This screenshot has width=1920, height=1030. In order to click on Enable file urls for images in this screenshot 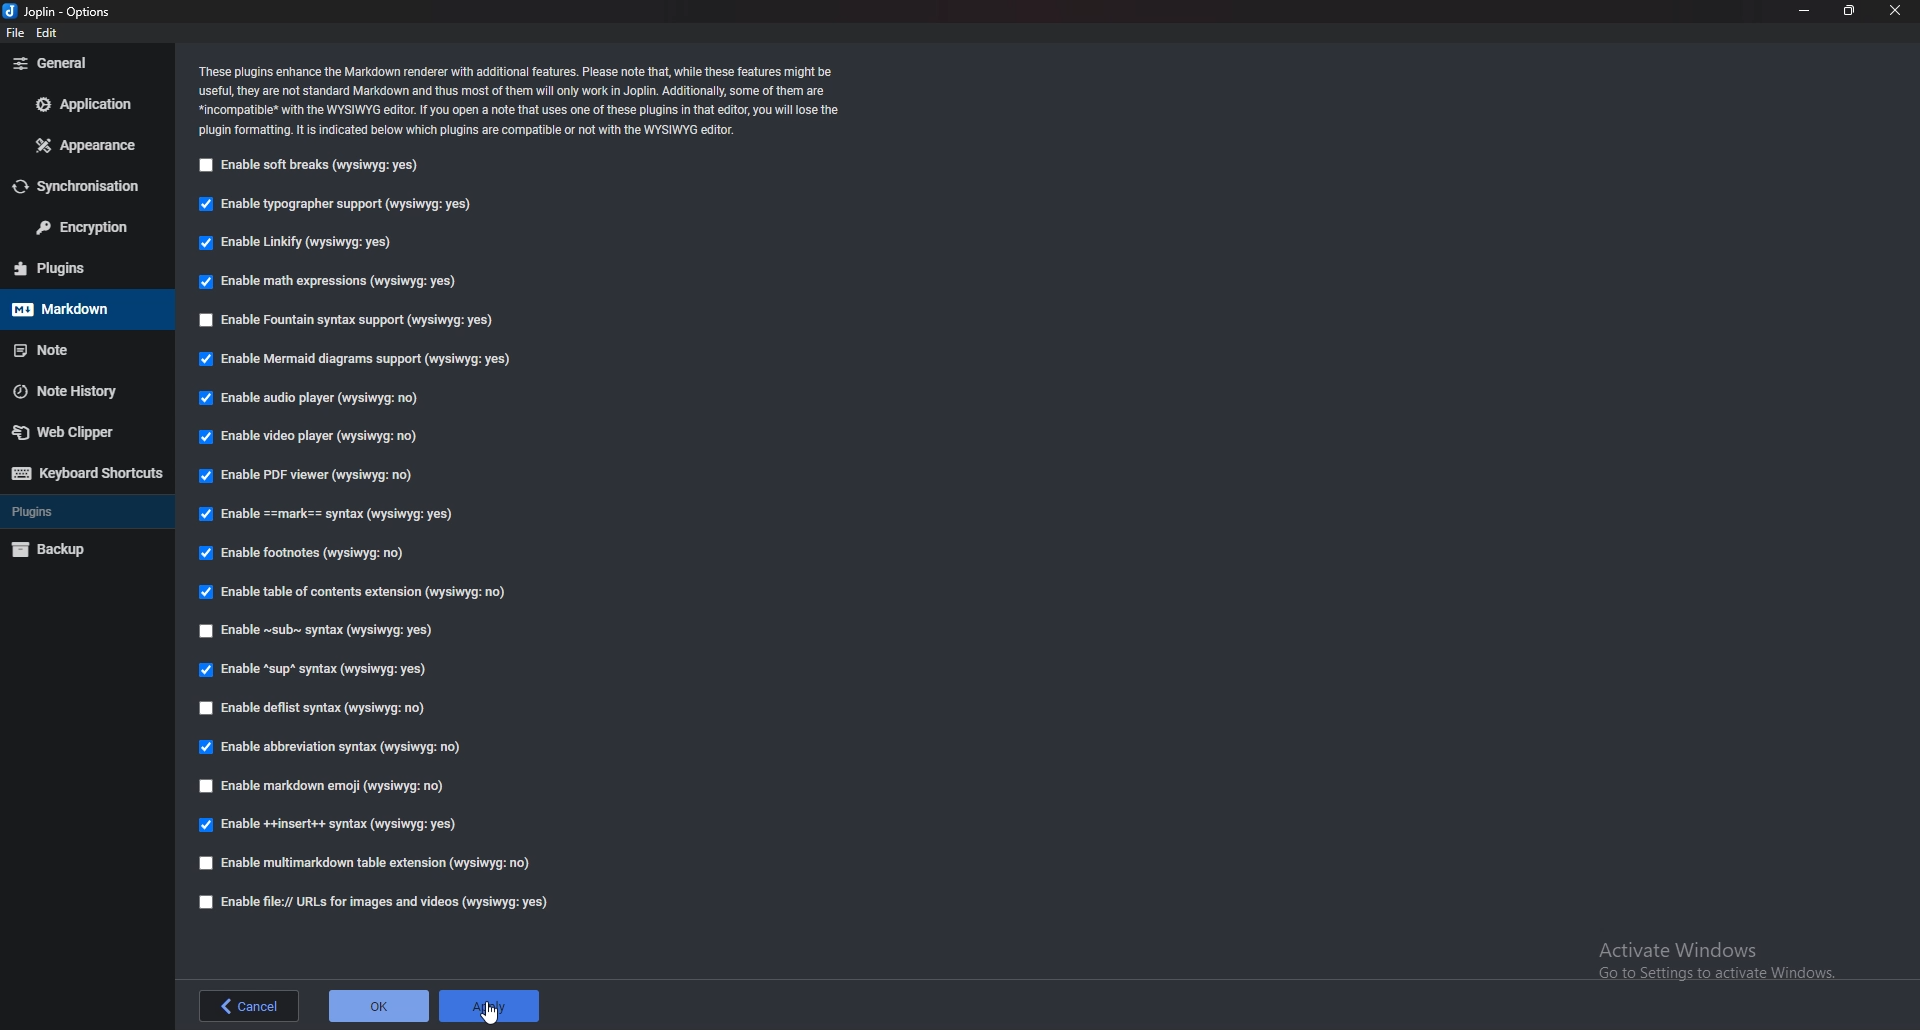, I will do `click(382, 902)`.